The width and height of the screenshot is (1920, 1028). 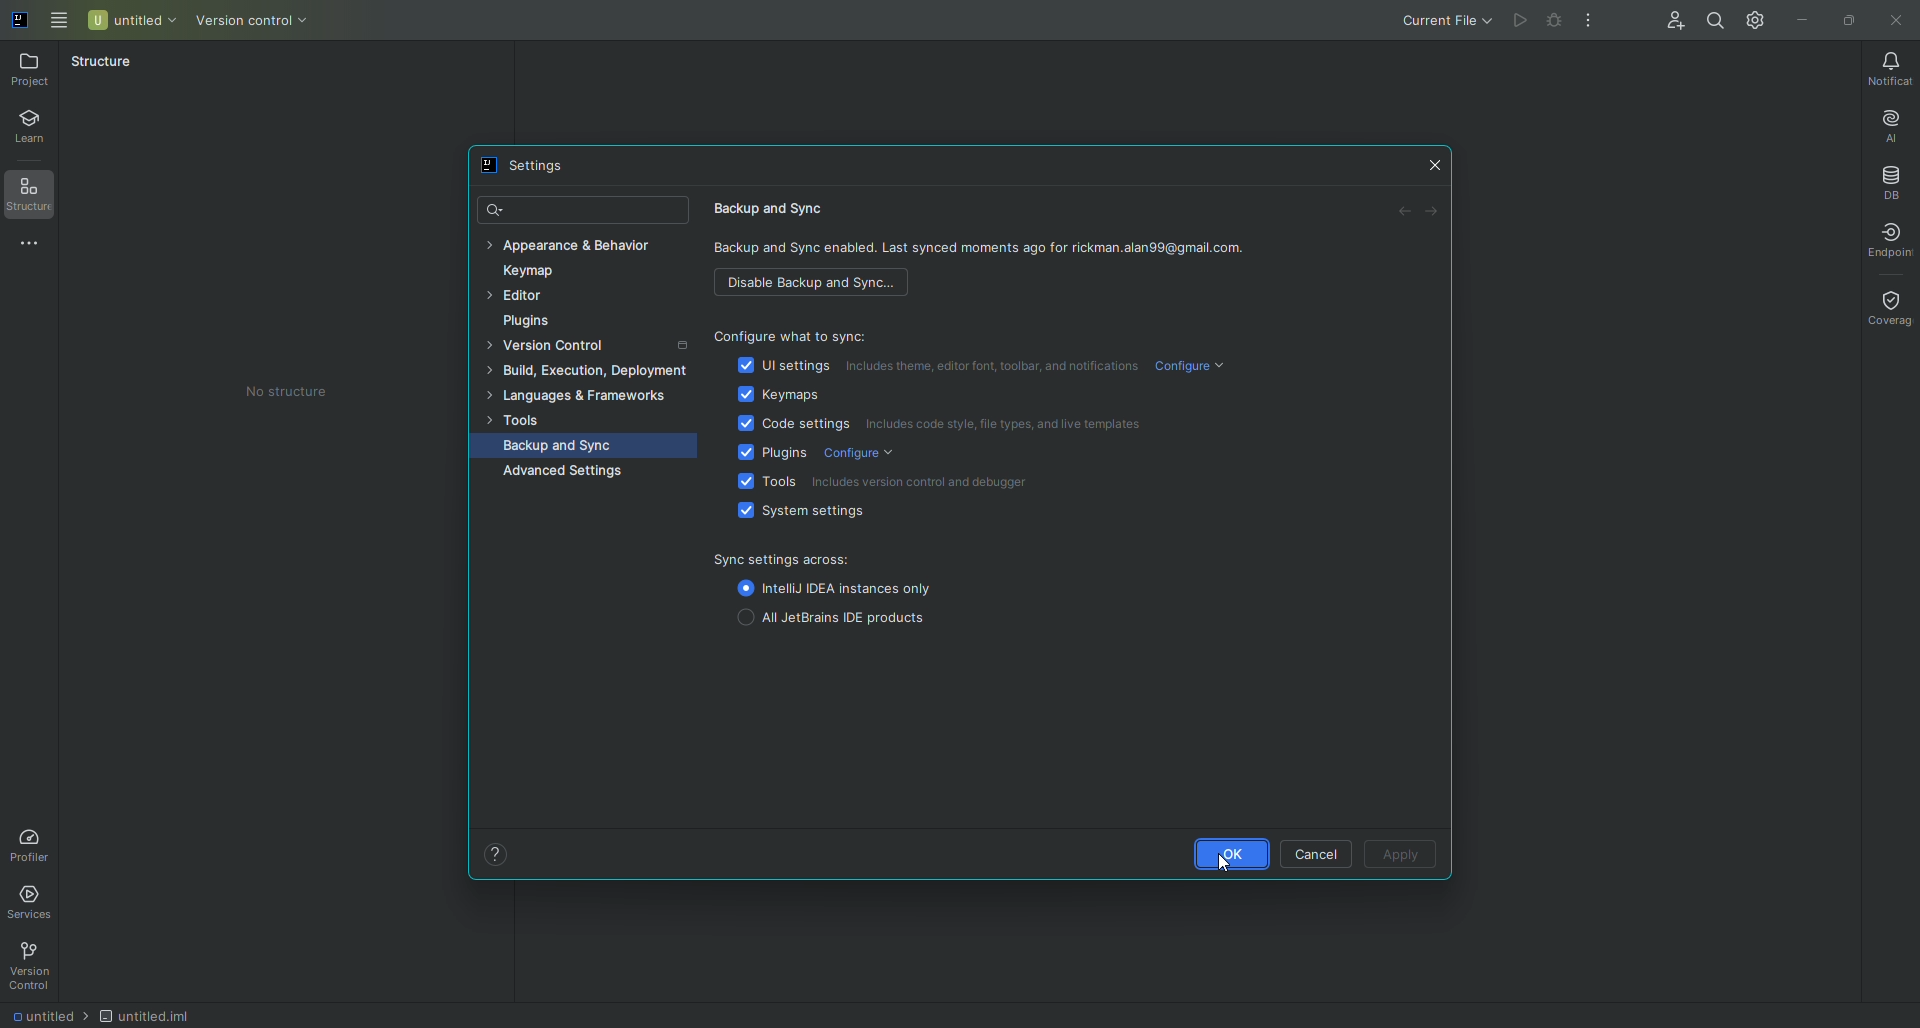 I want to click on Updates and Settings, so click(x=1756, y=19).